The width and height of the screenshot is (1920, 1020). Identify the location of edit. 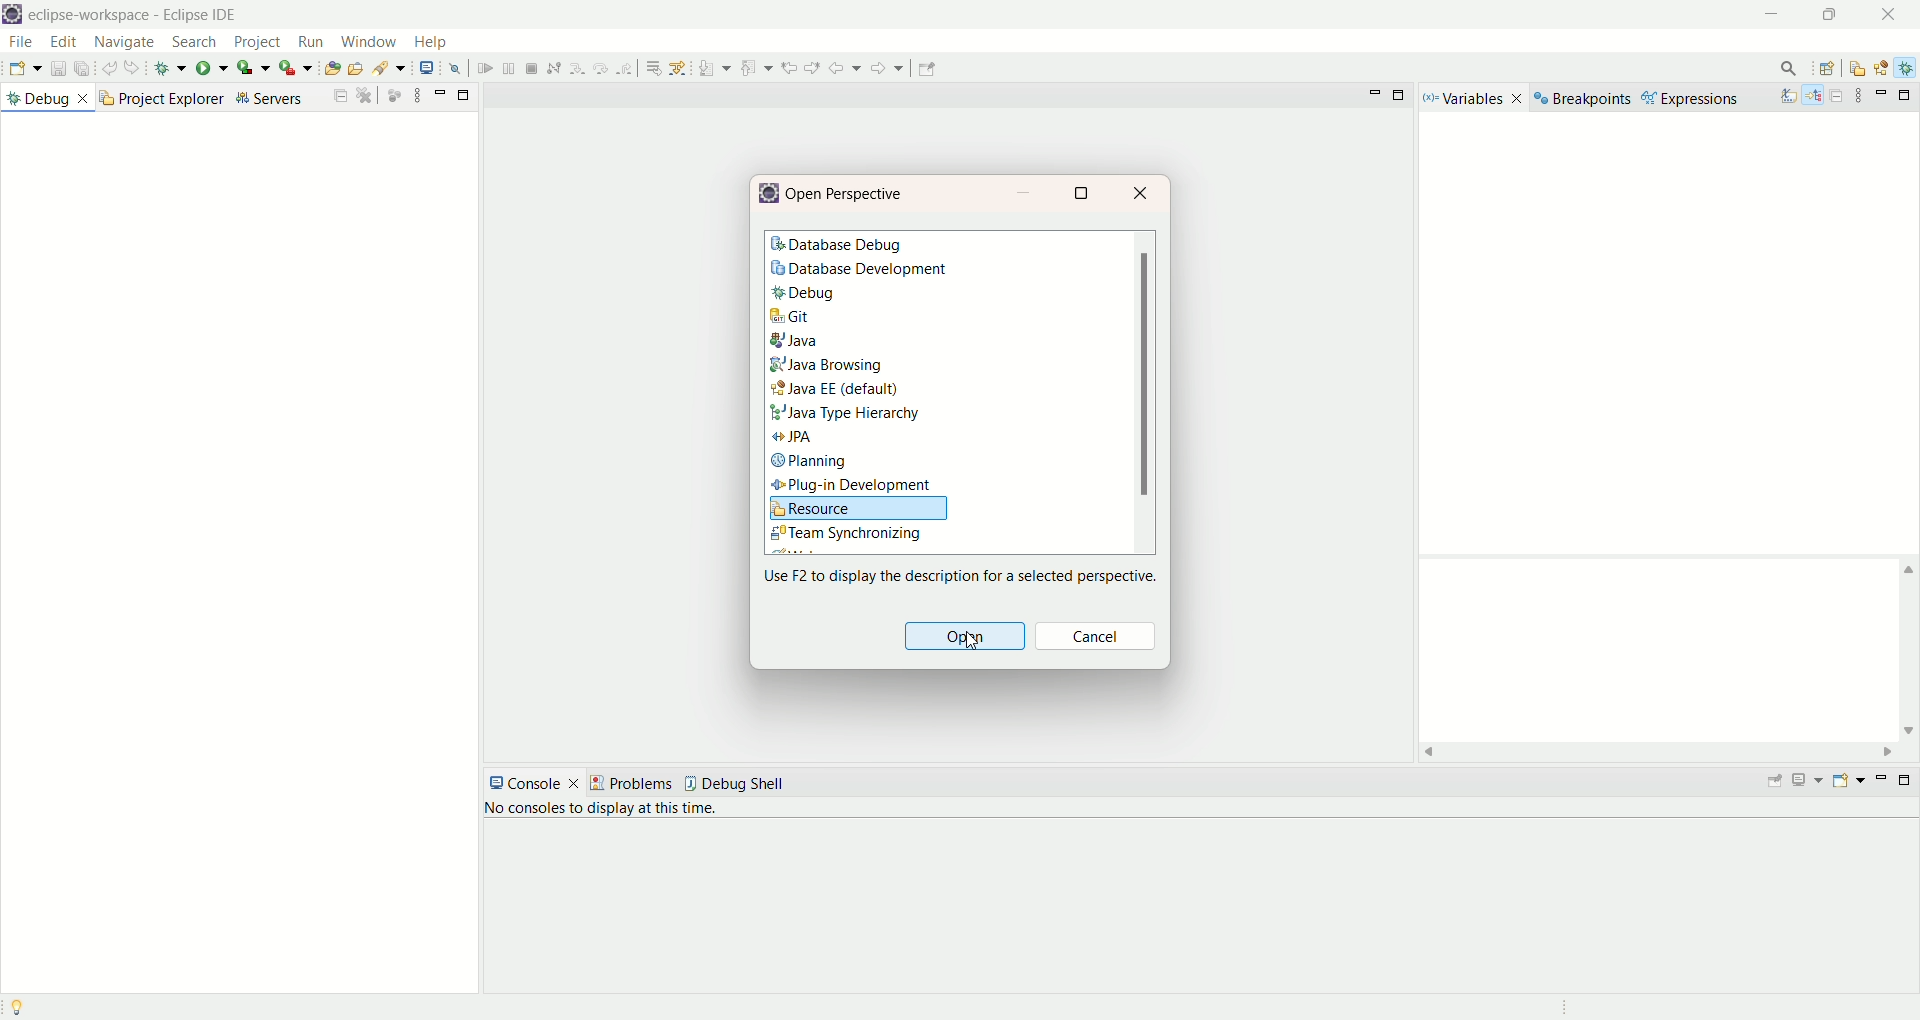
(61, 43).